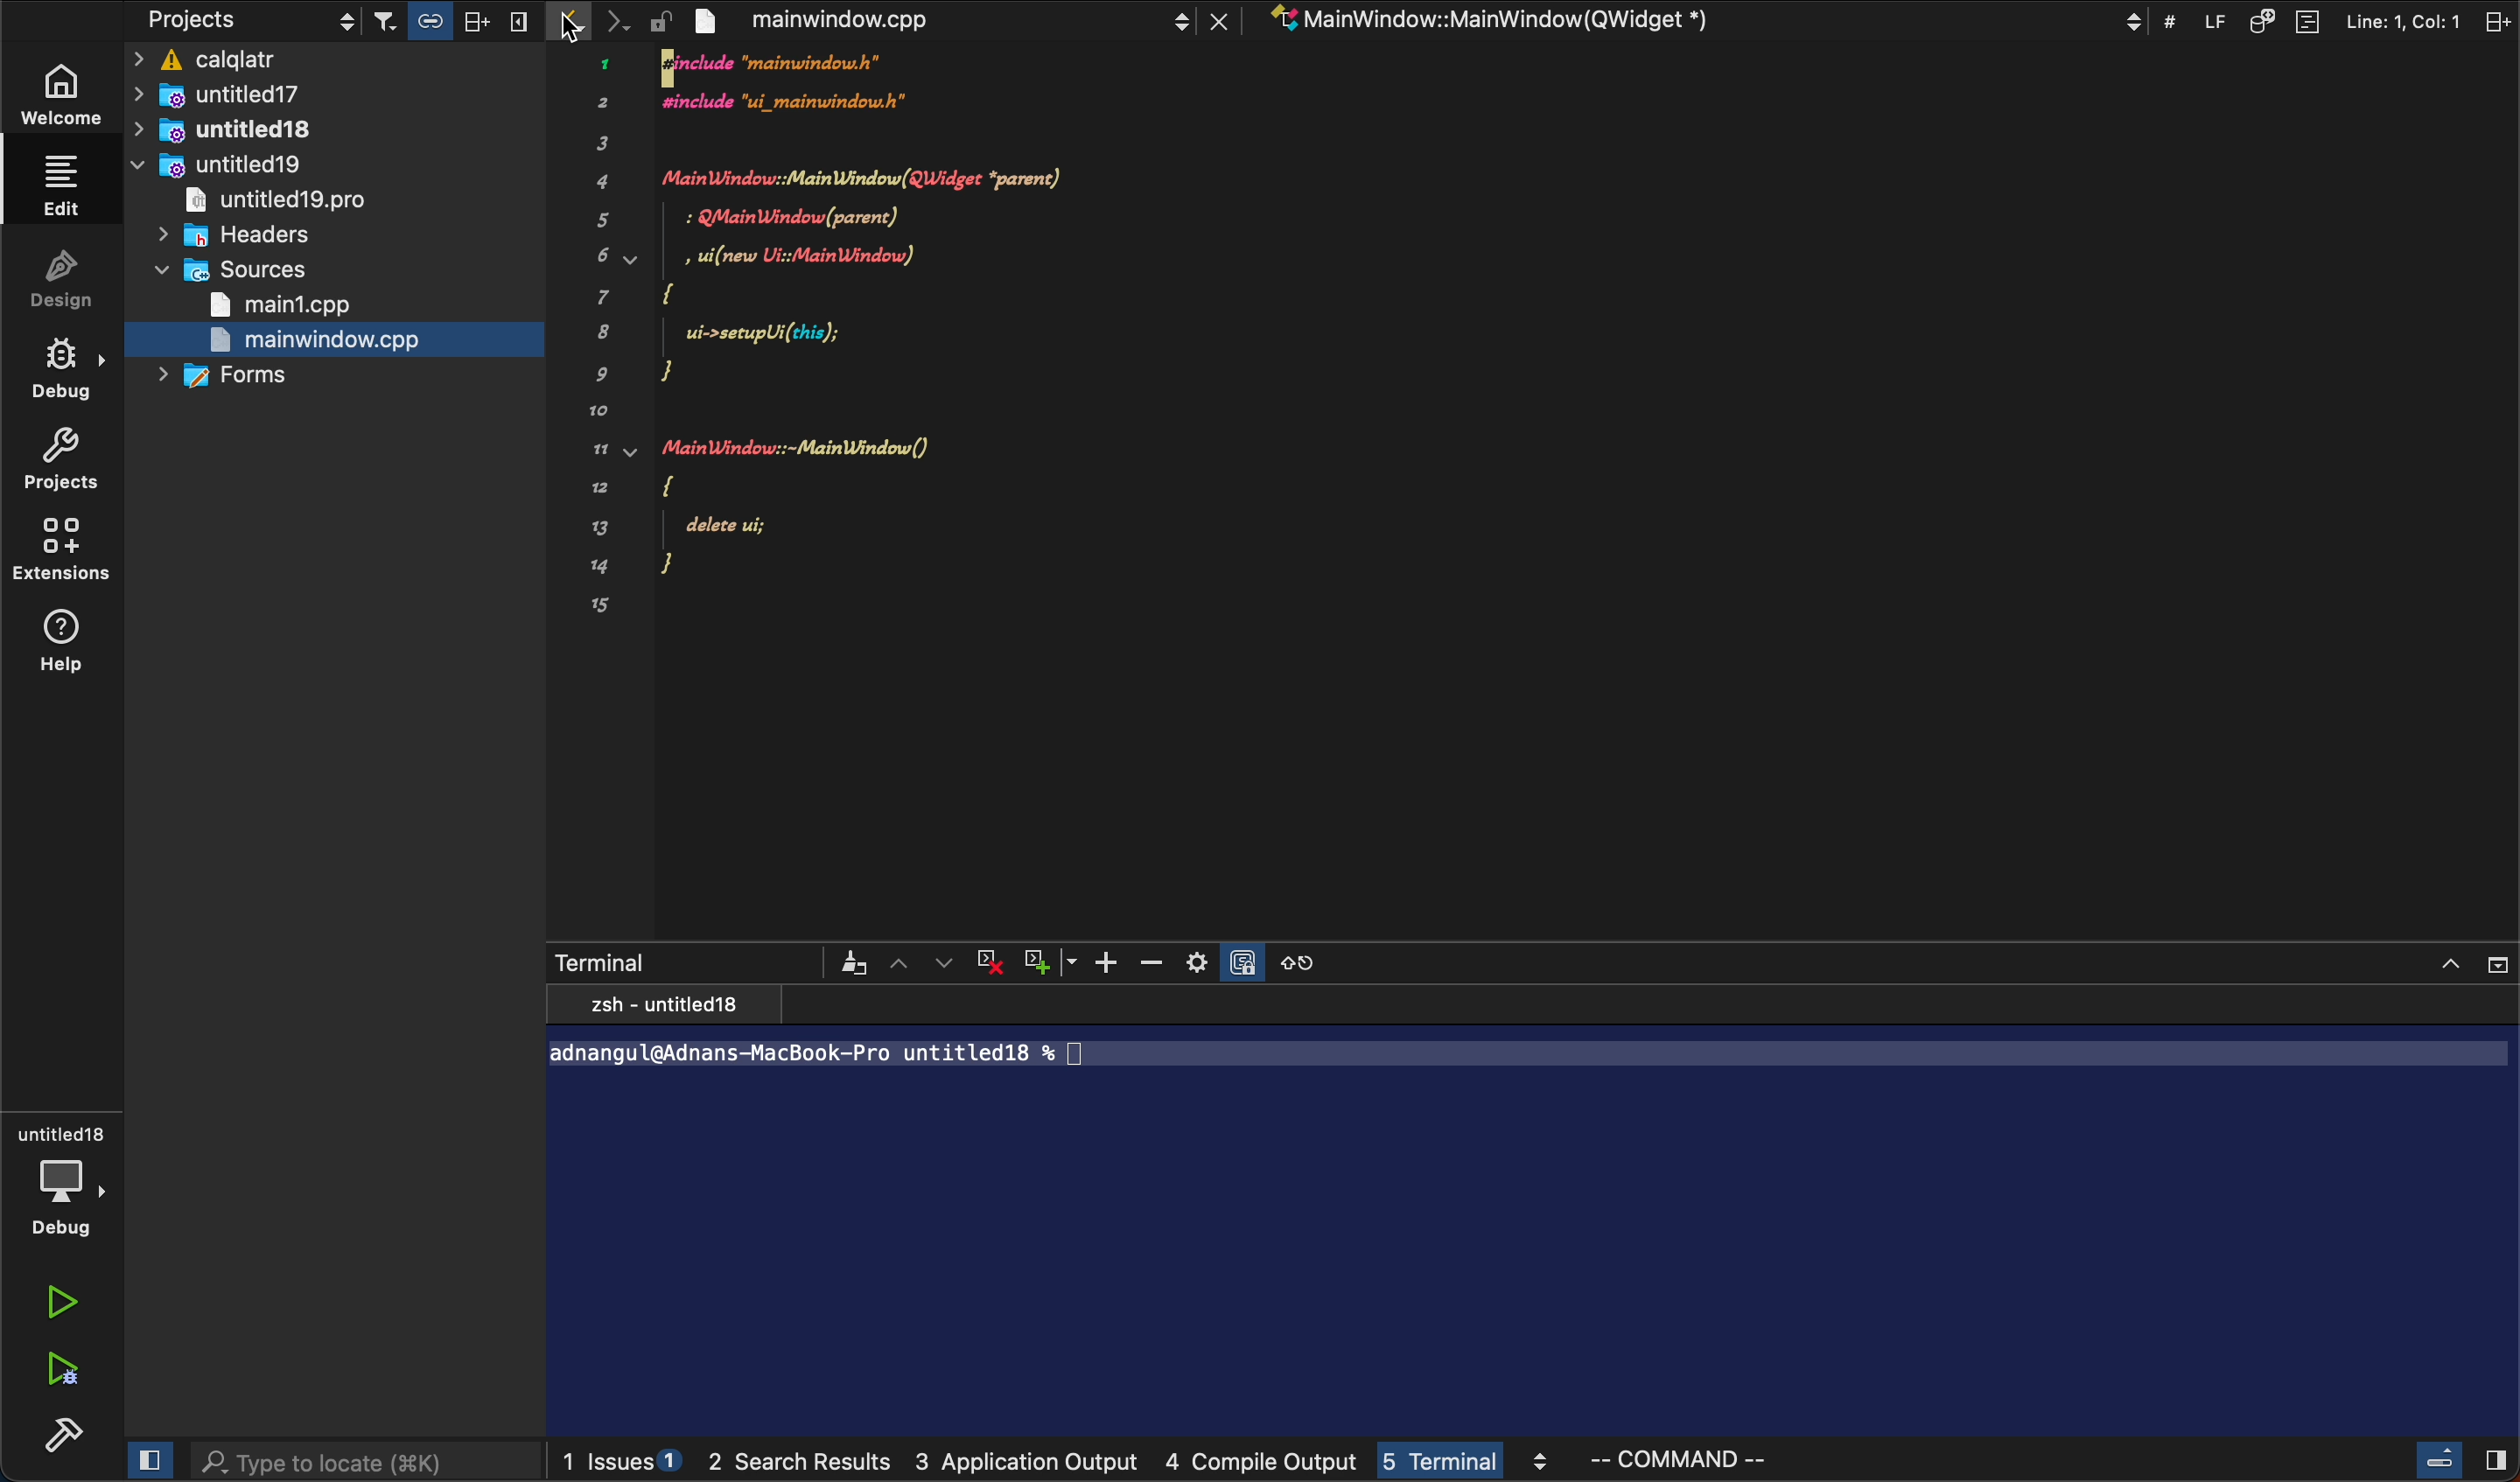 The image size is (2520, 1482). Describe the element at coordinates (2454, 1460) in the screenshot. I see `close slide bar` at that location.